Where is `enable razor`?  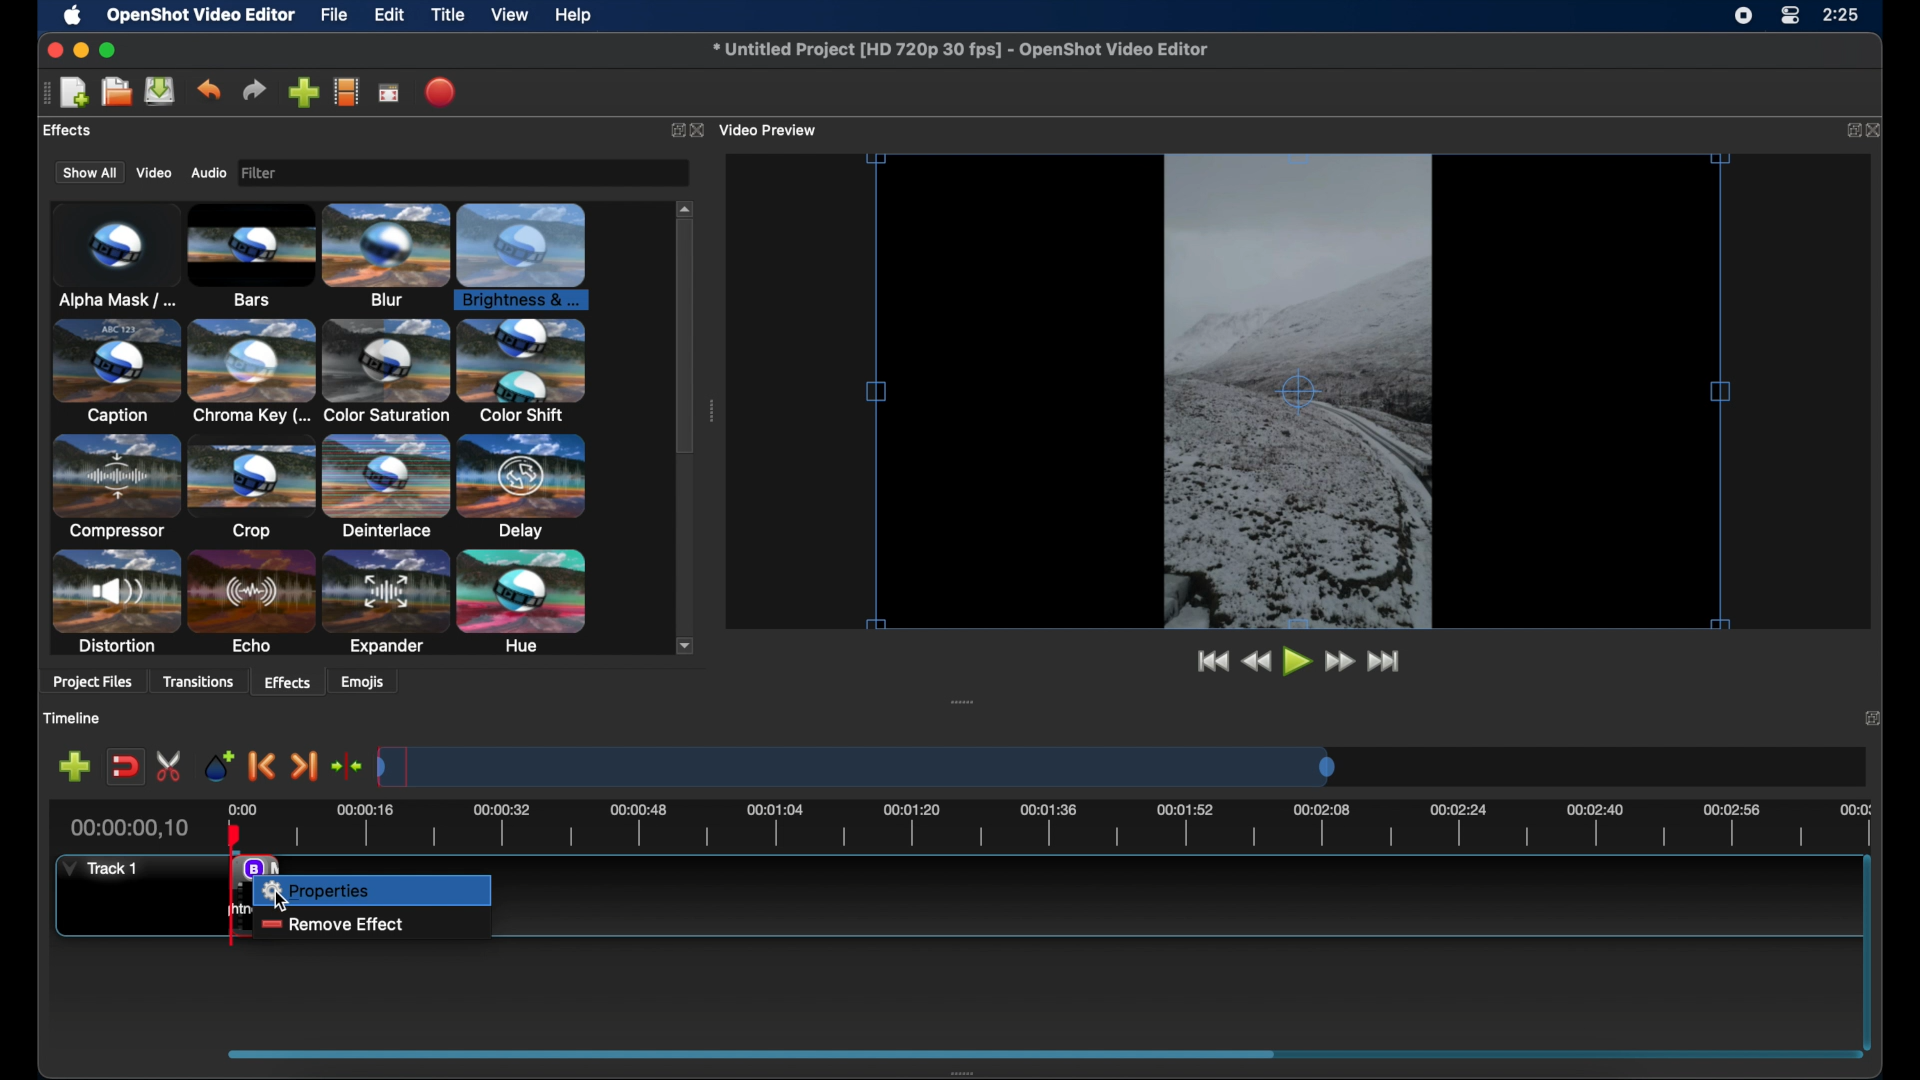
enable razor is located at coordinates (169, 766).